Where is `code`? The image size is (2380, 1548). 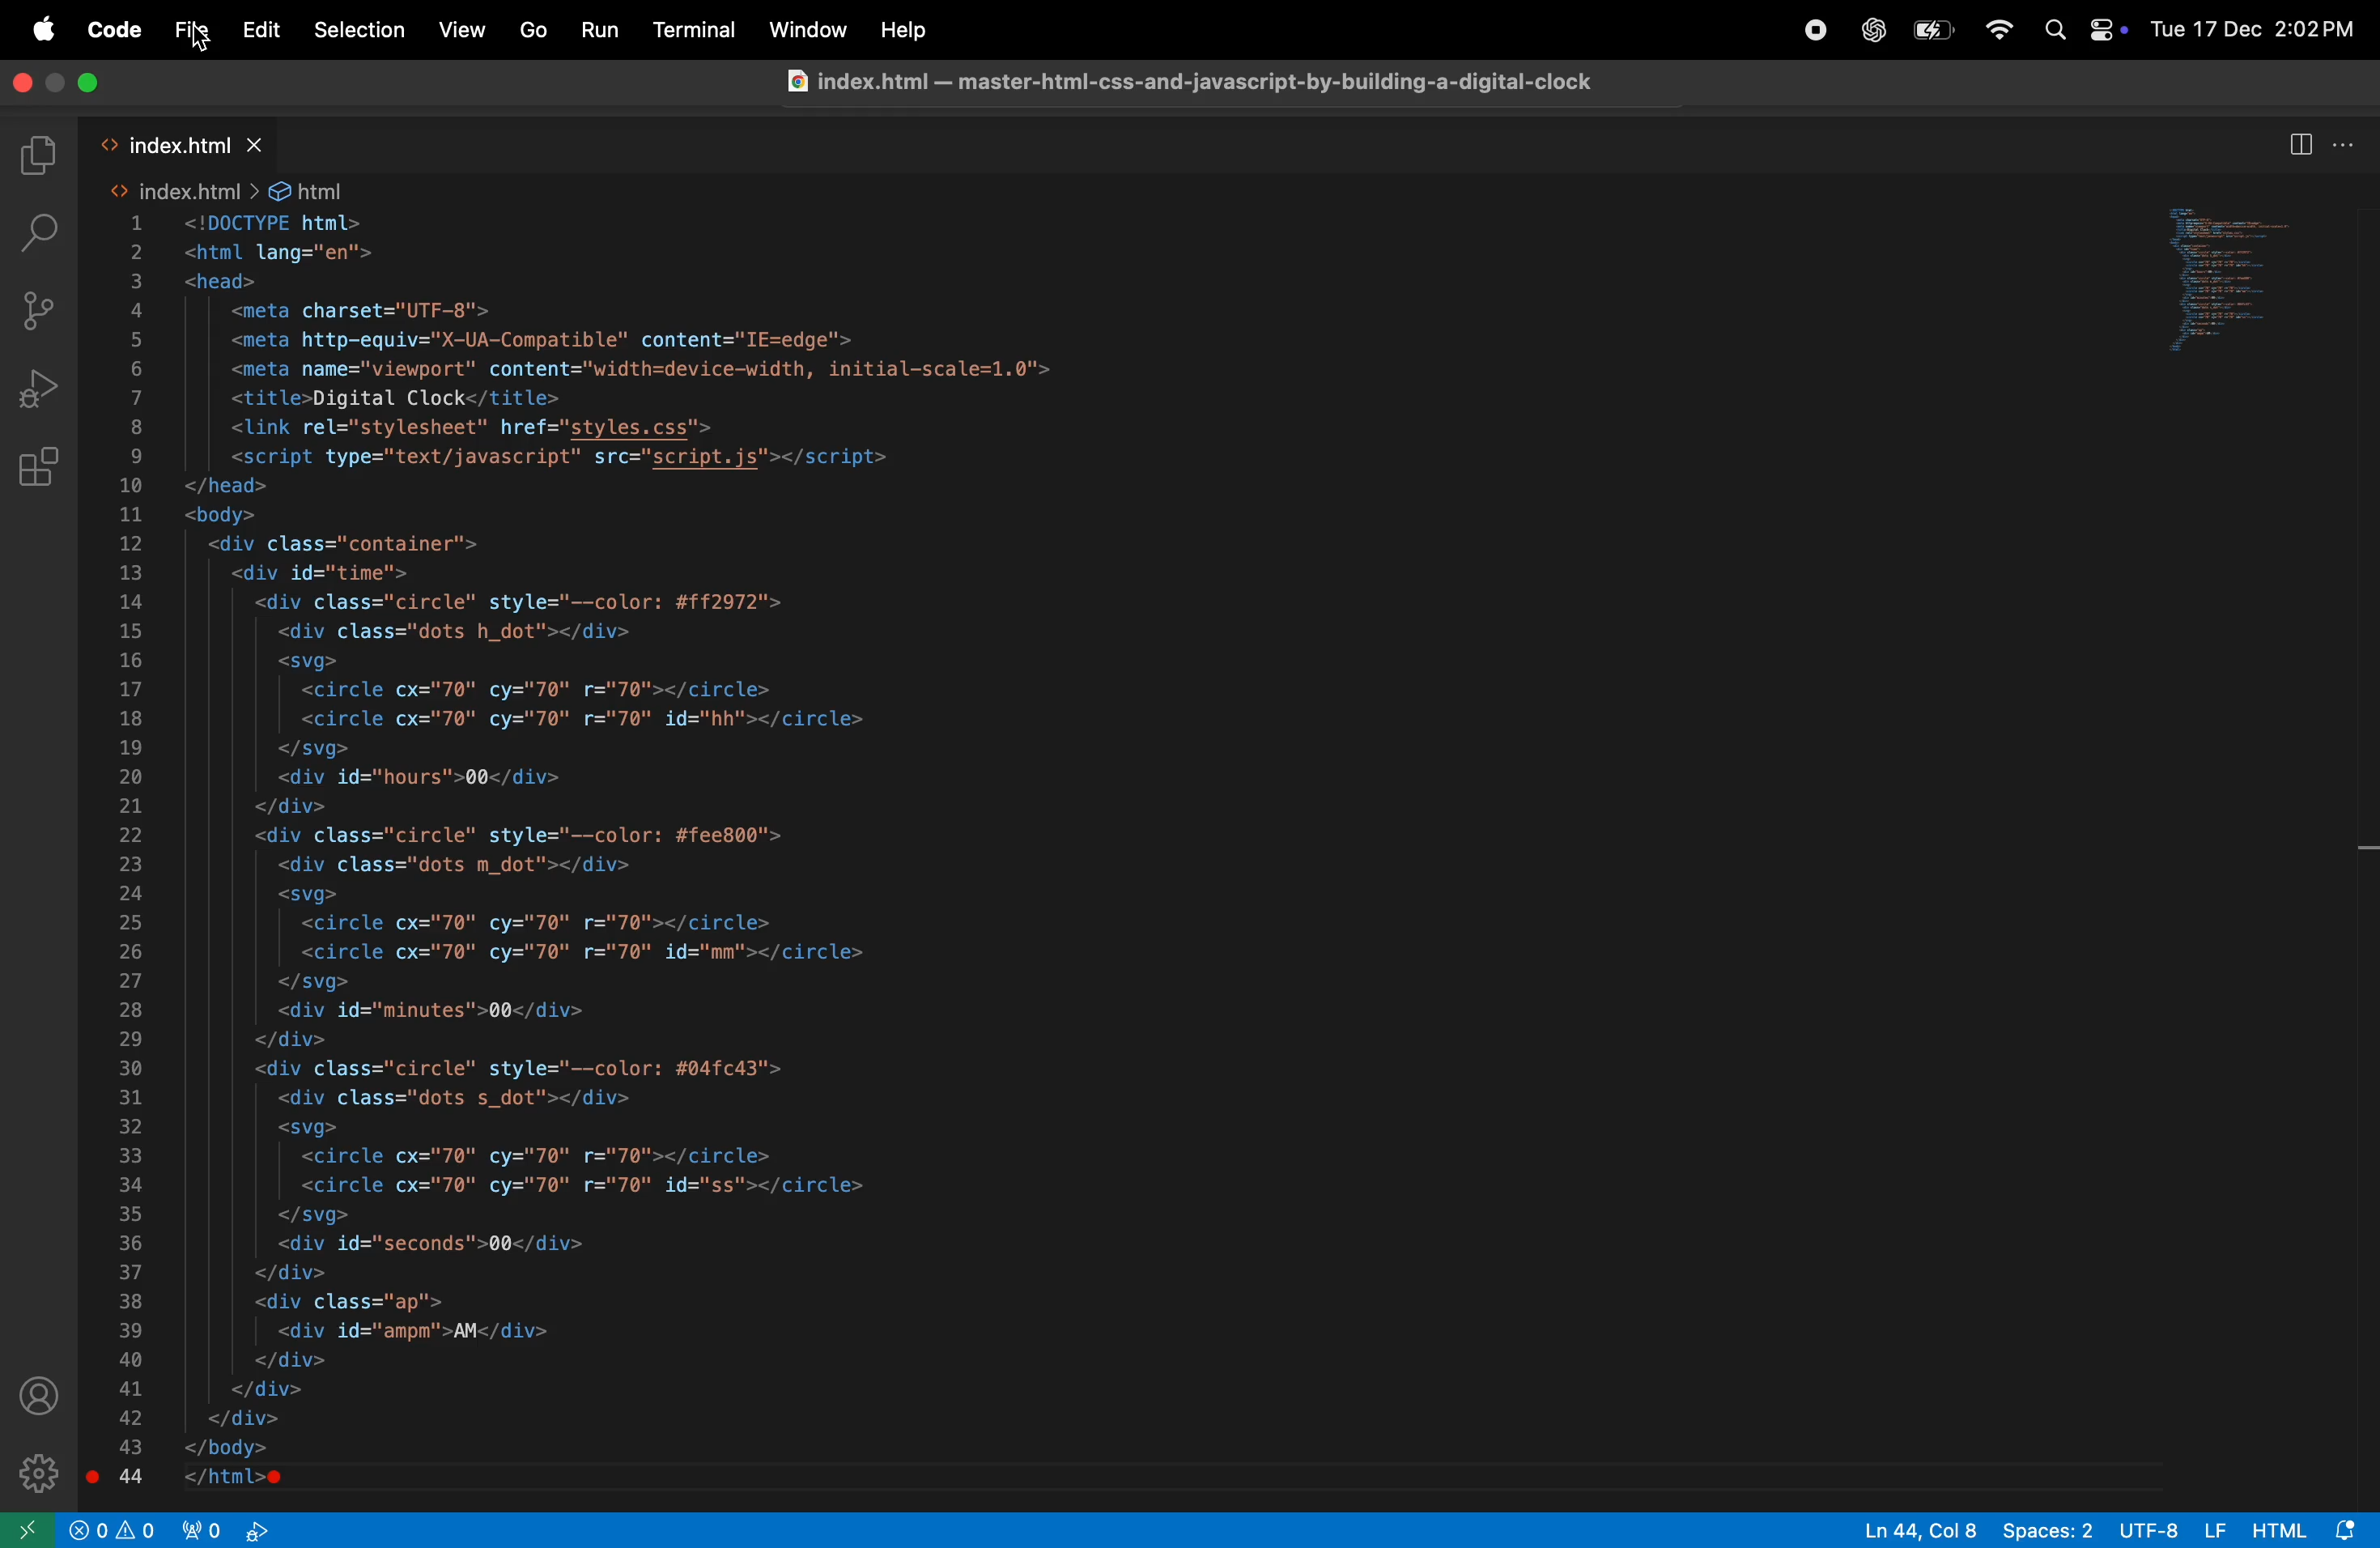 code is located at coordinates (112, 27).